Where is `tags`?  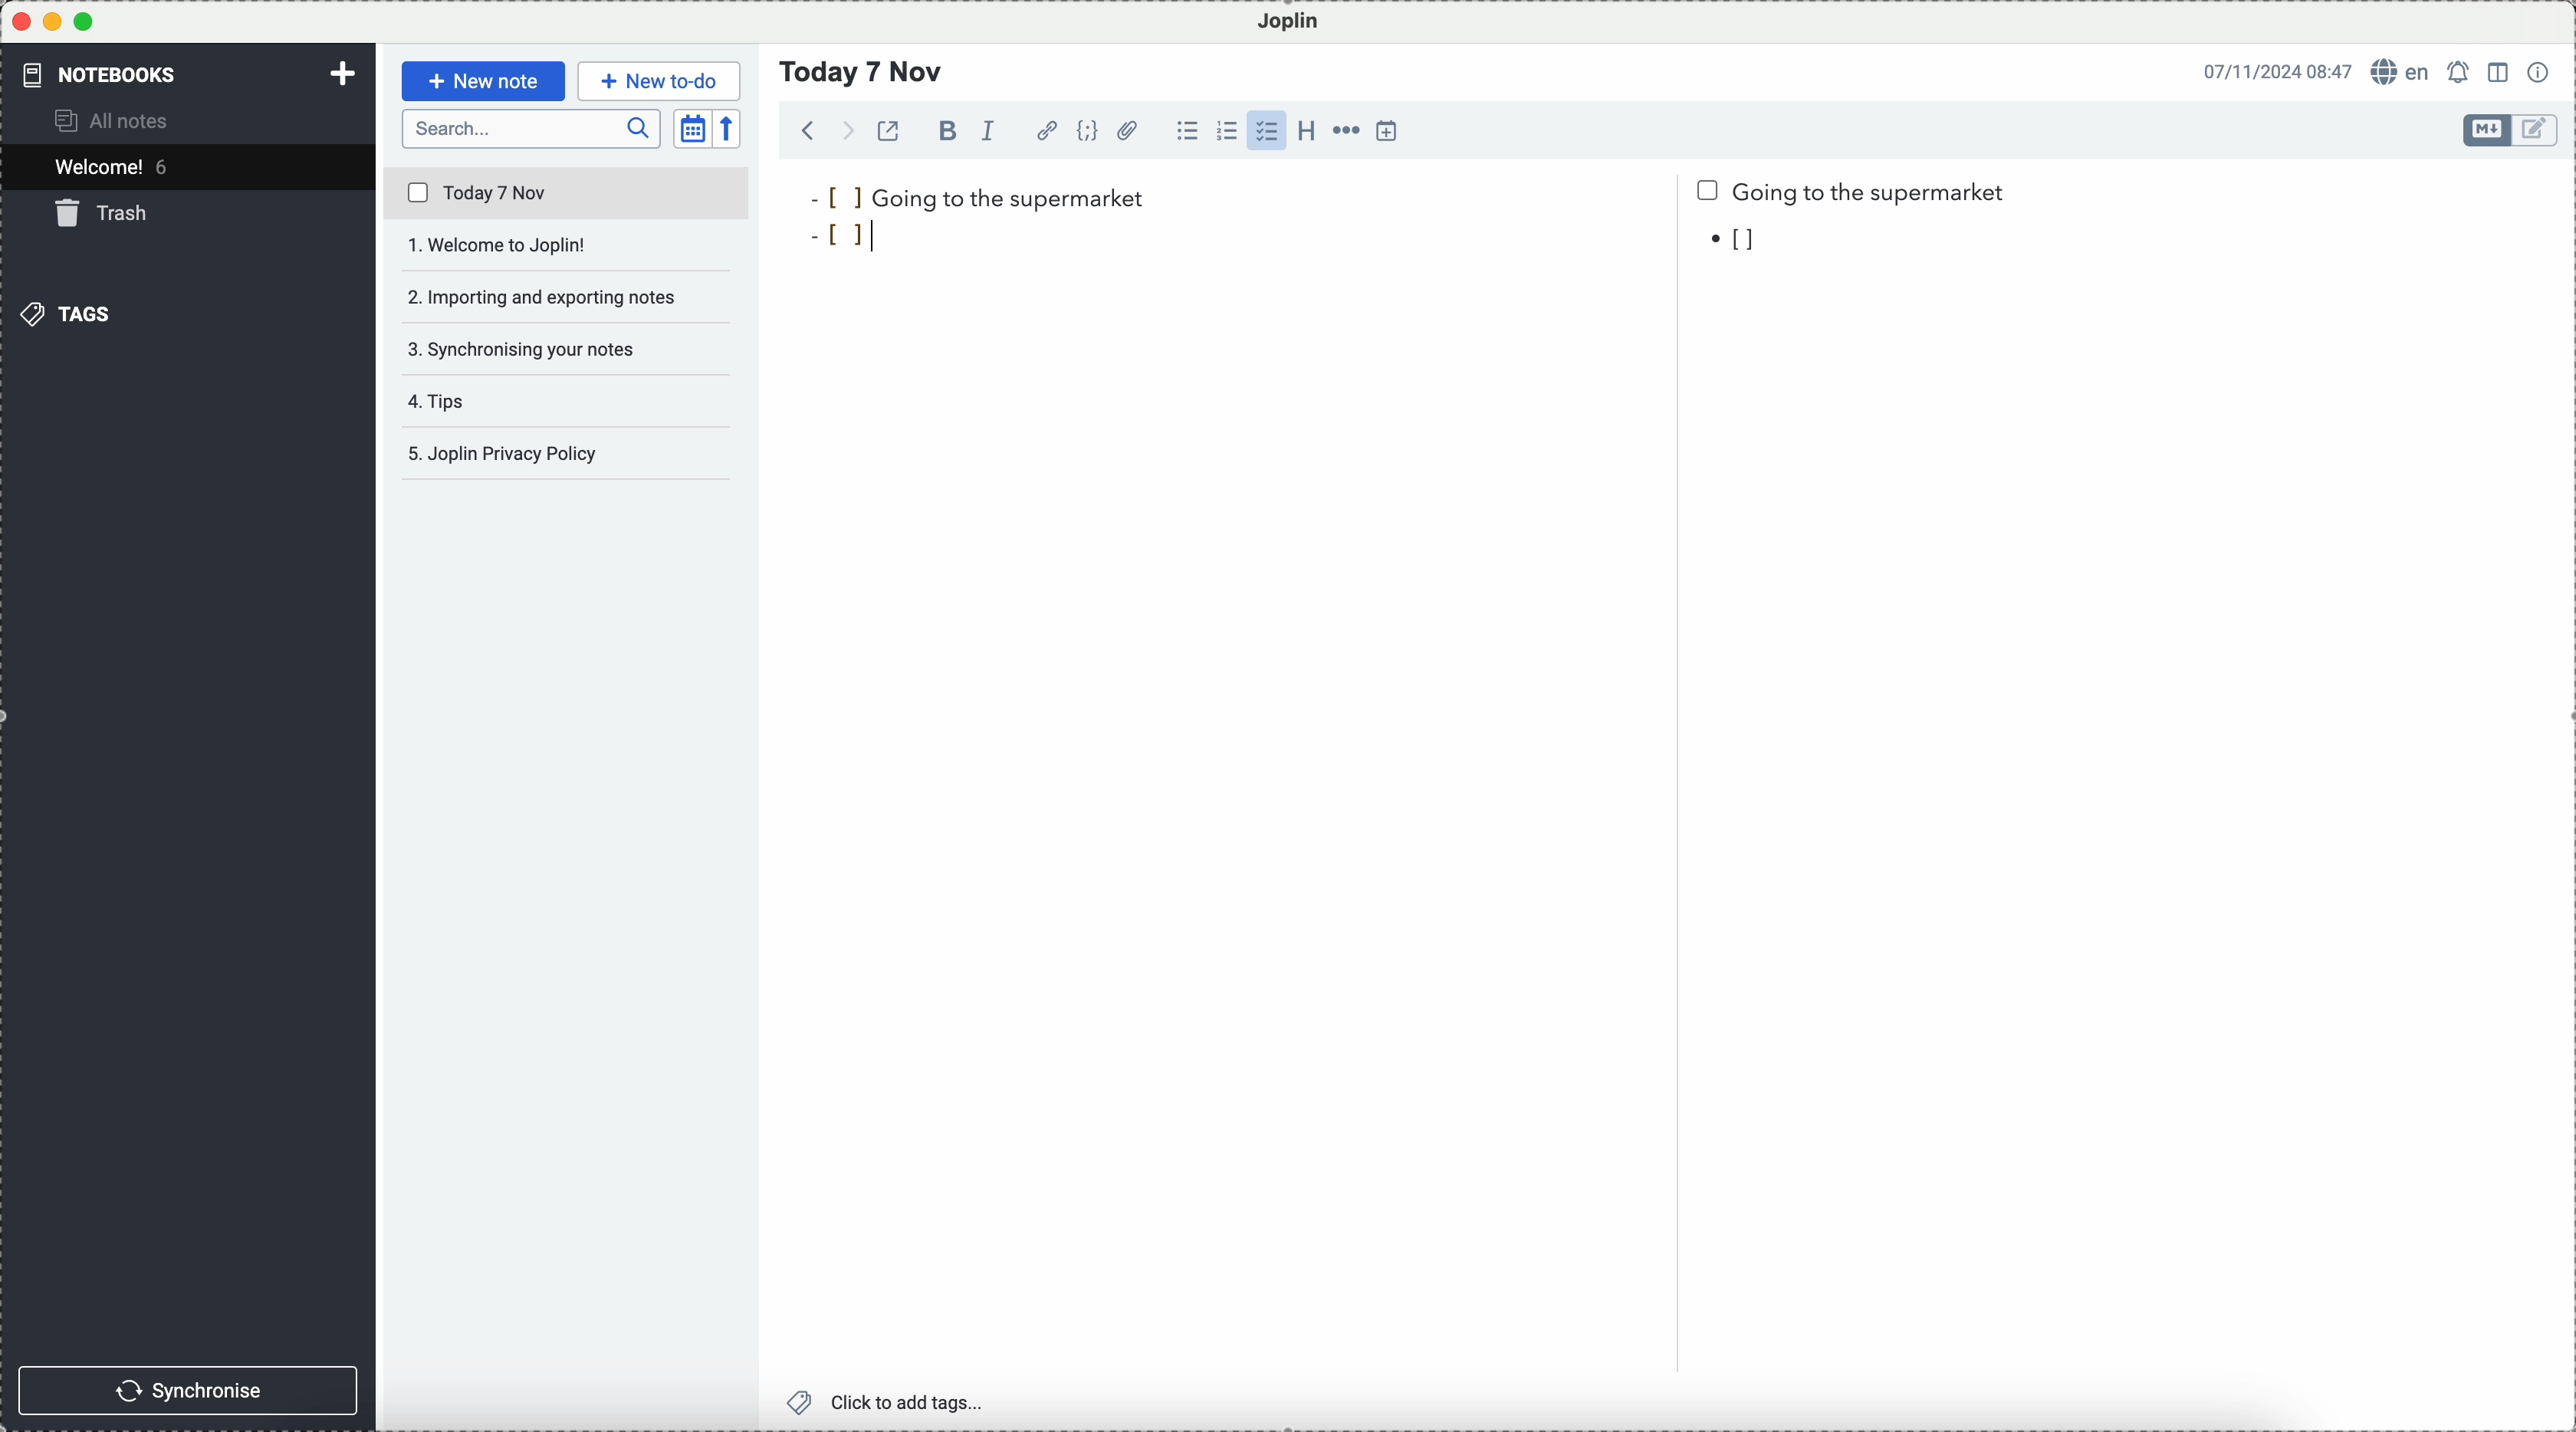
tags is located at coordinates (65, 314).